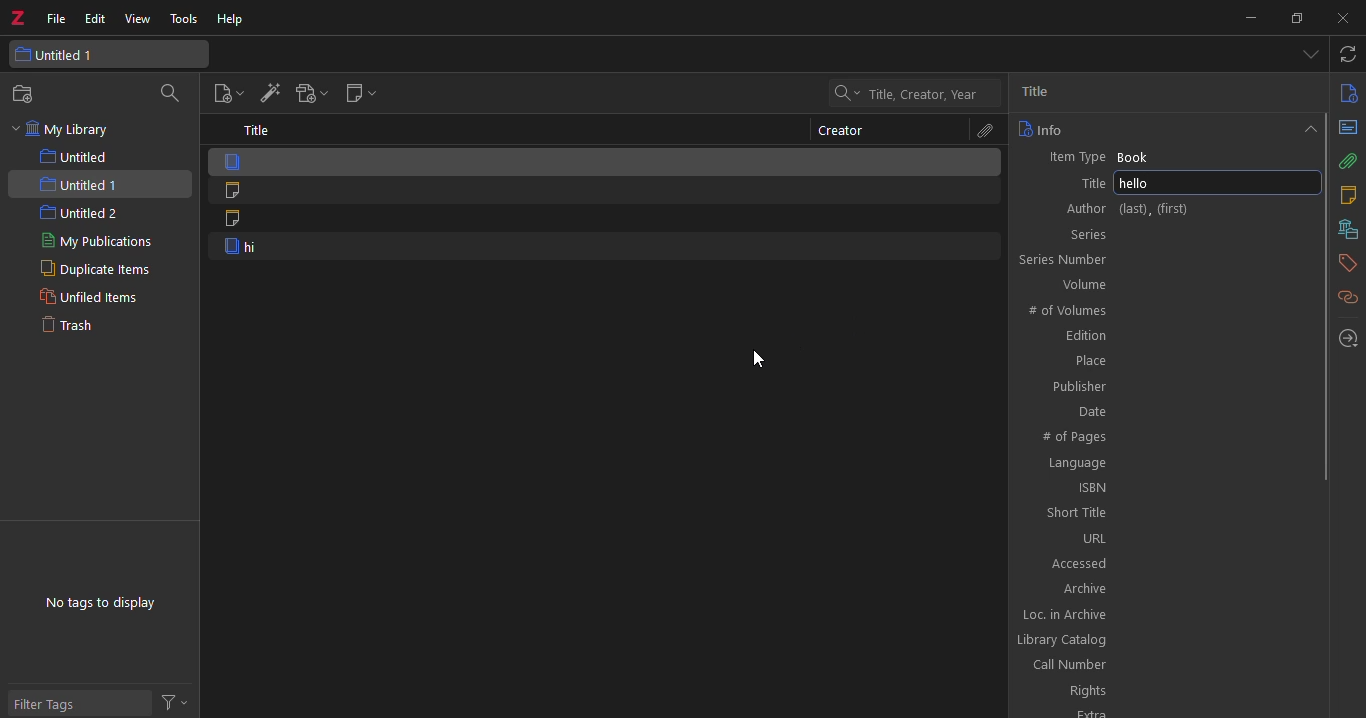 Image resolution: width=1366 pixels, height=718 pixels. What do you see at coordinates (1169, 387) in the screenshot?
I see `publisher` at bounding box center [1169, 387].